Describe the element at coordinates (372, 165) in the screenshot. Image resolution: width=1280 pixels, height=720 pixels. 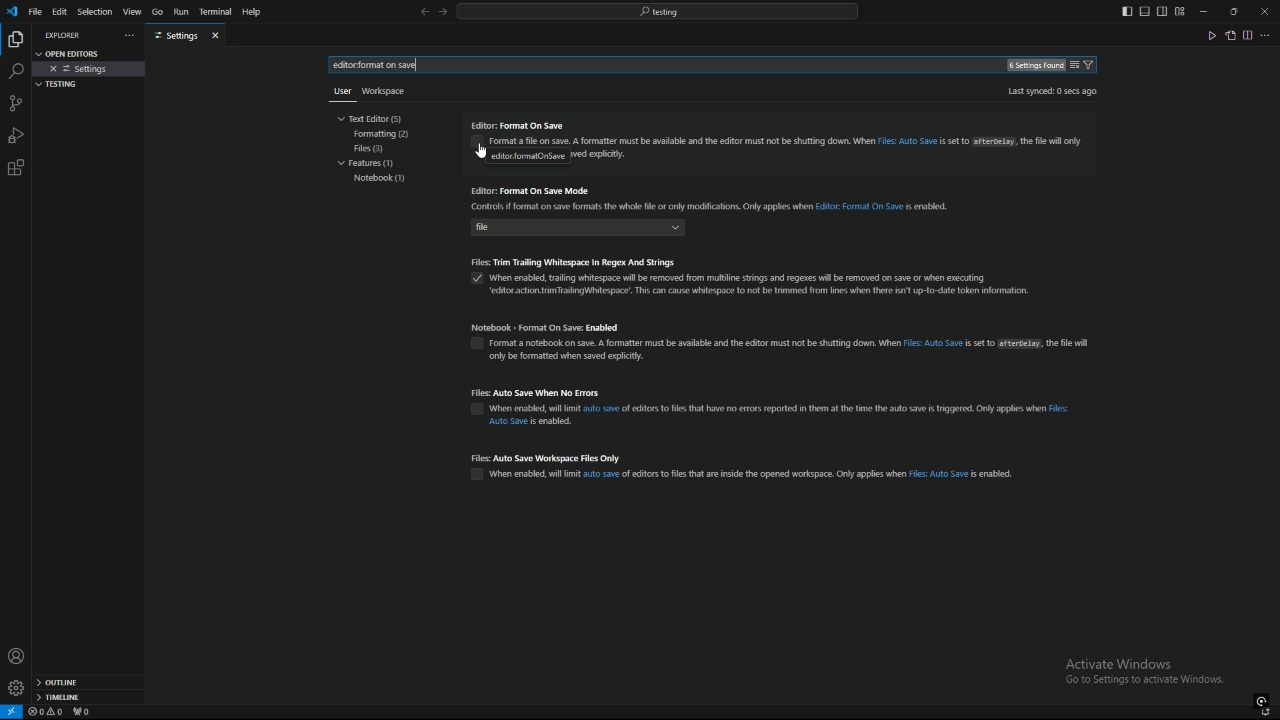
I see `features` at that location.